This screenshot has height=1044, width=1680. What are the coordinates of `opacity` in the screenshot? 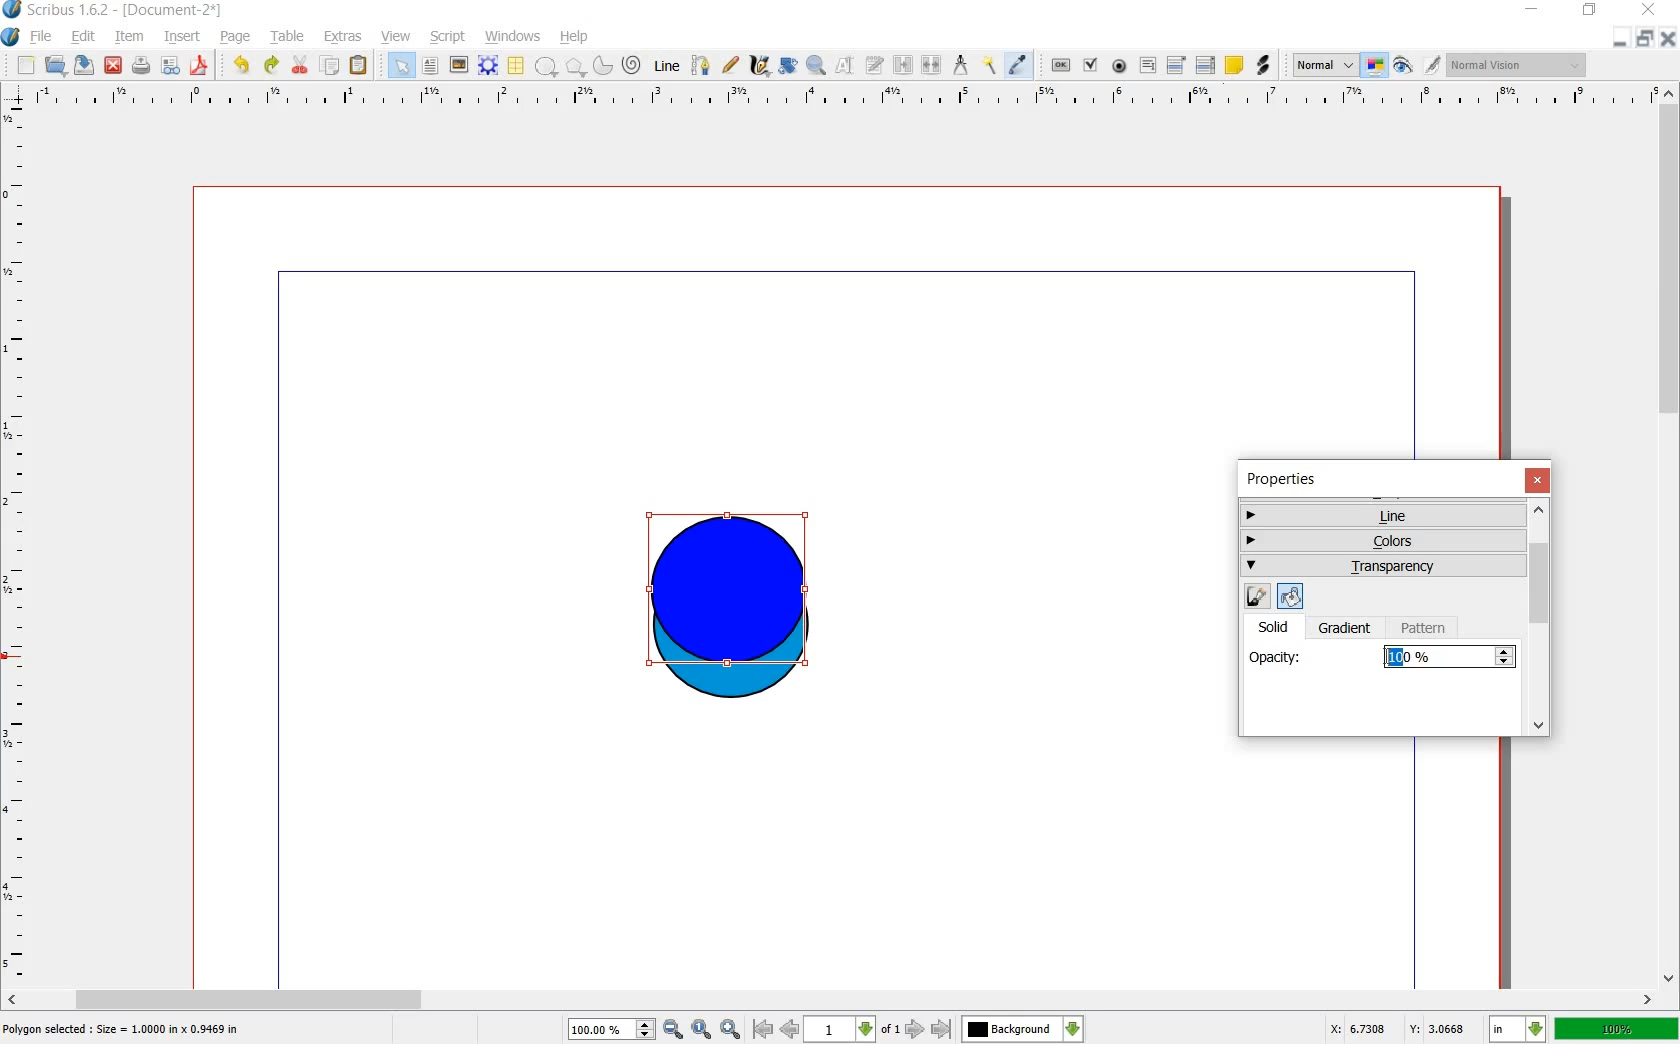 It's located at (1276, 655).